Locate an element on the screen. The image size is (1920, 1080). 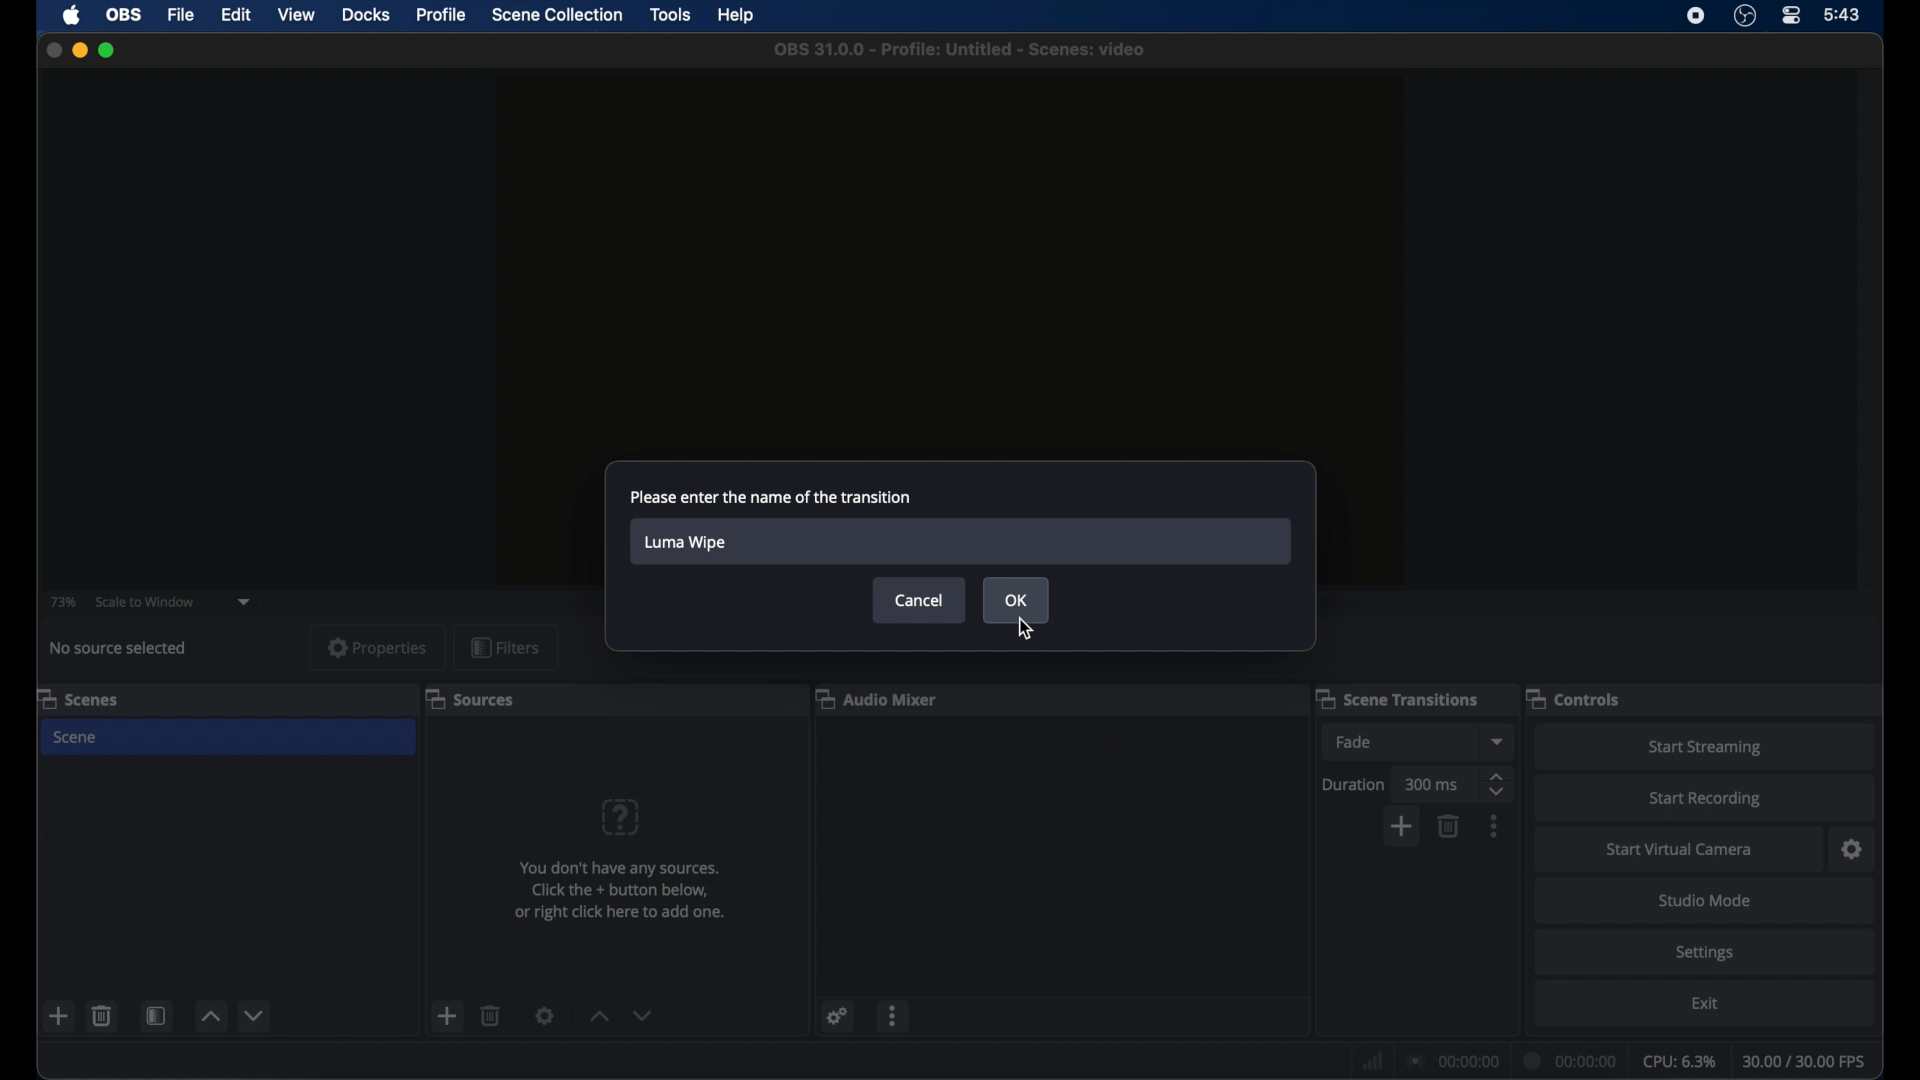
scene filters is located at coordinates (156, 1015).